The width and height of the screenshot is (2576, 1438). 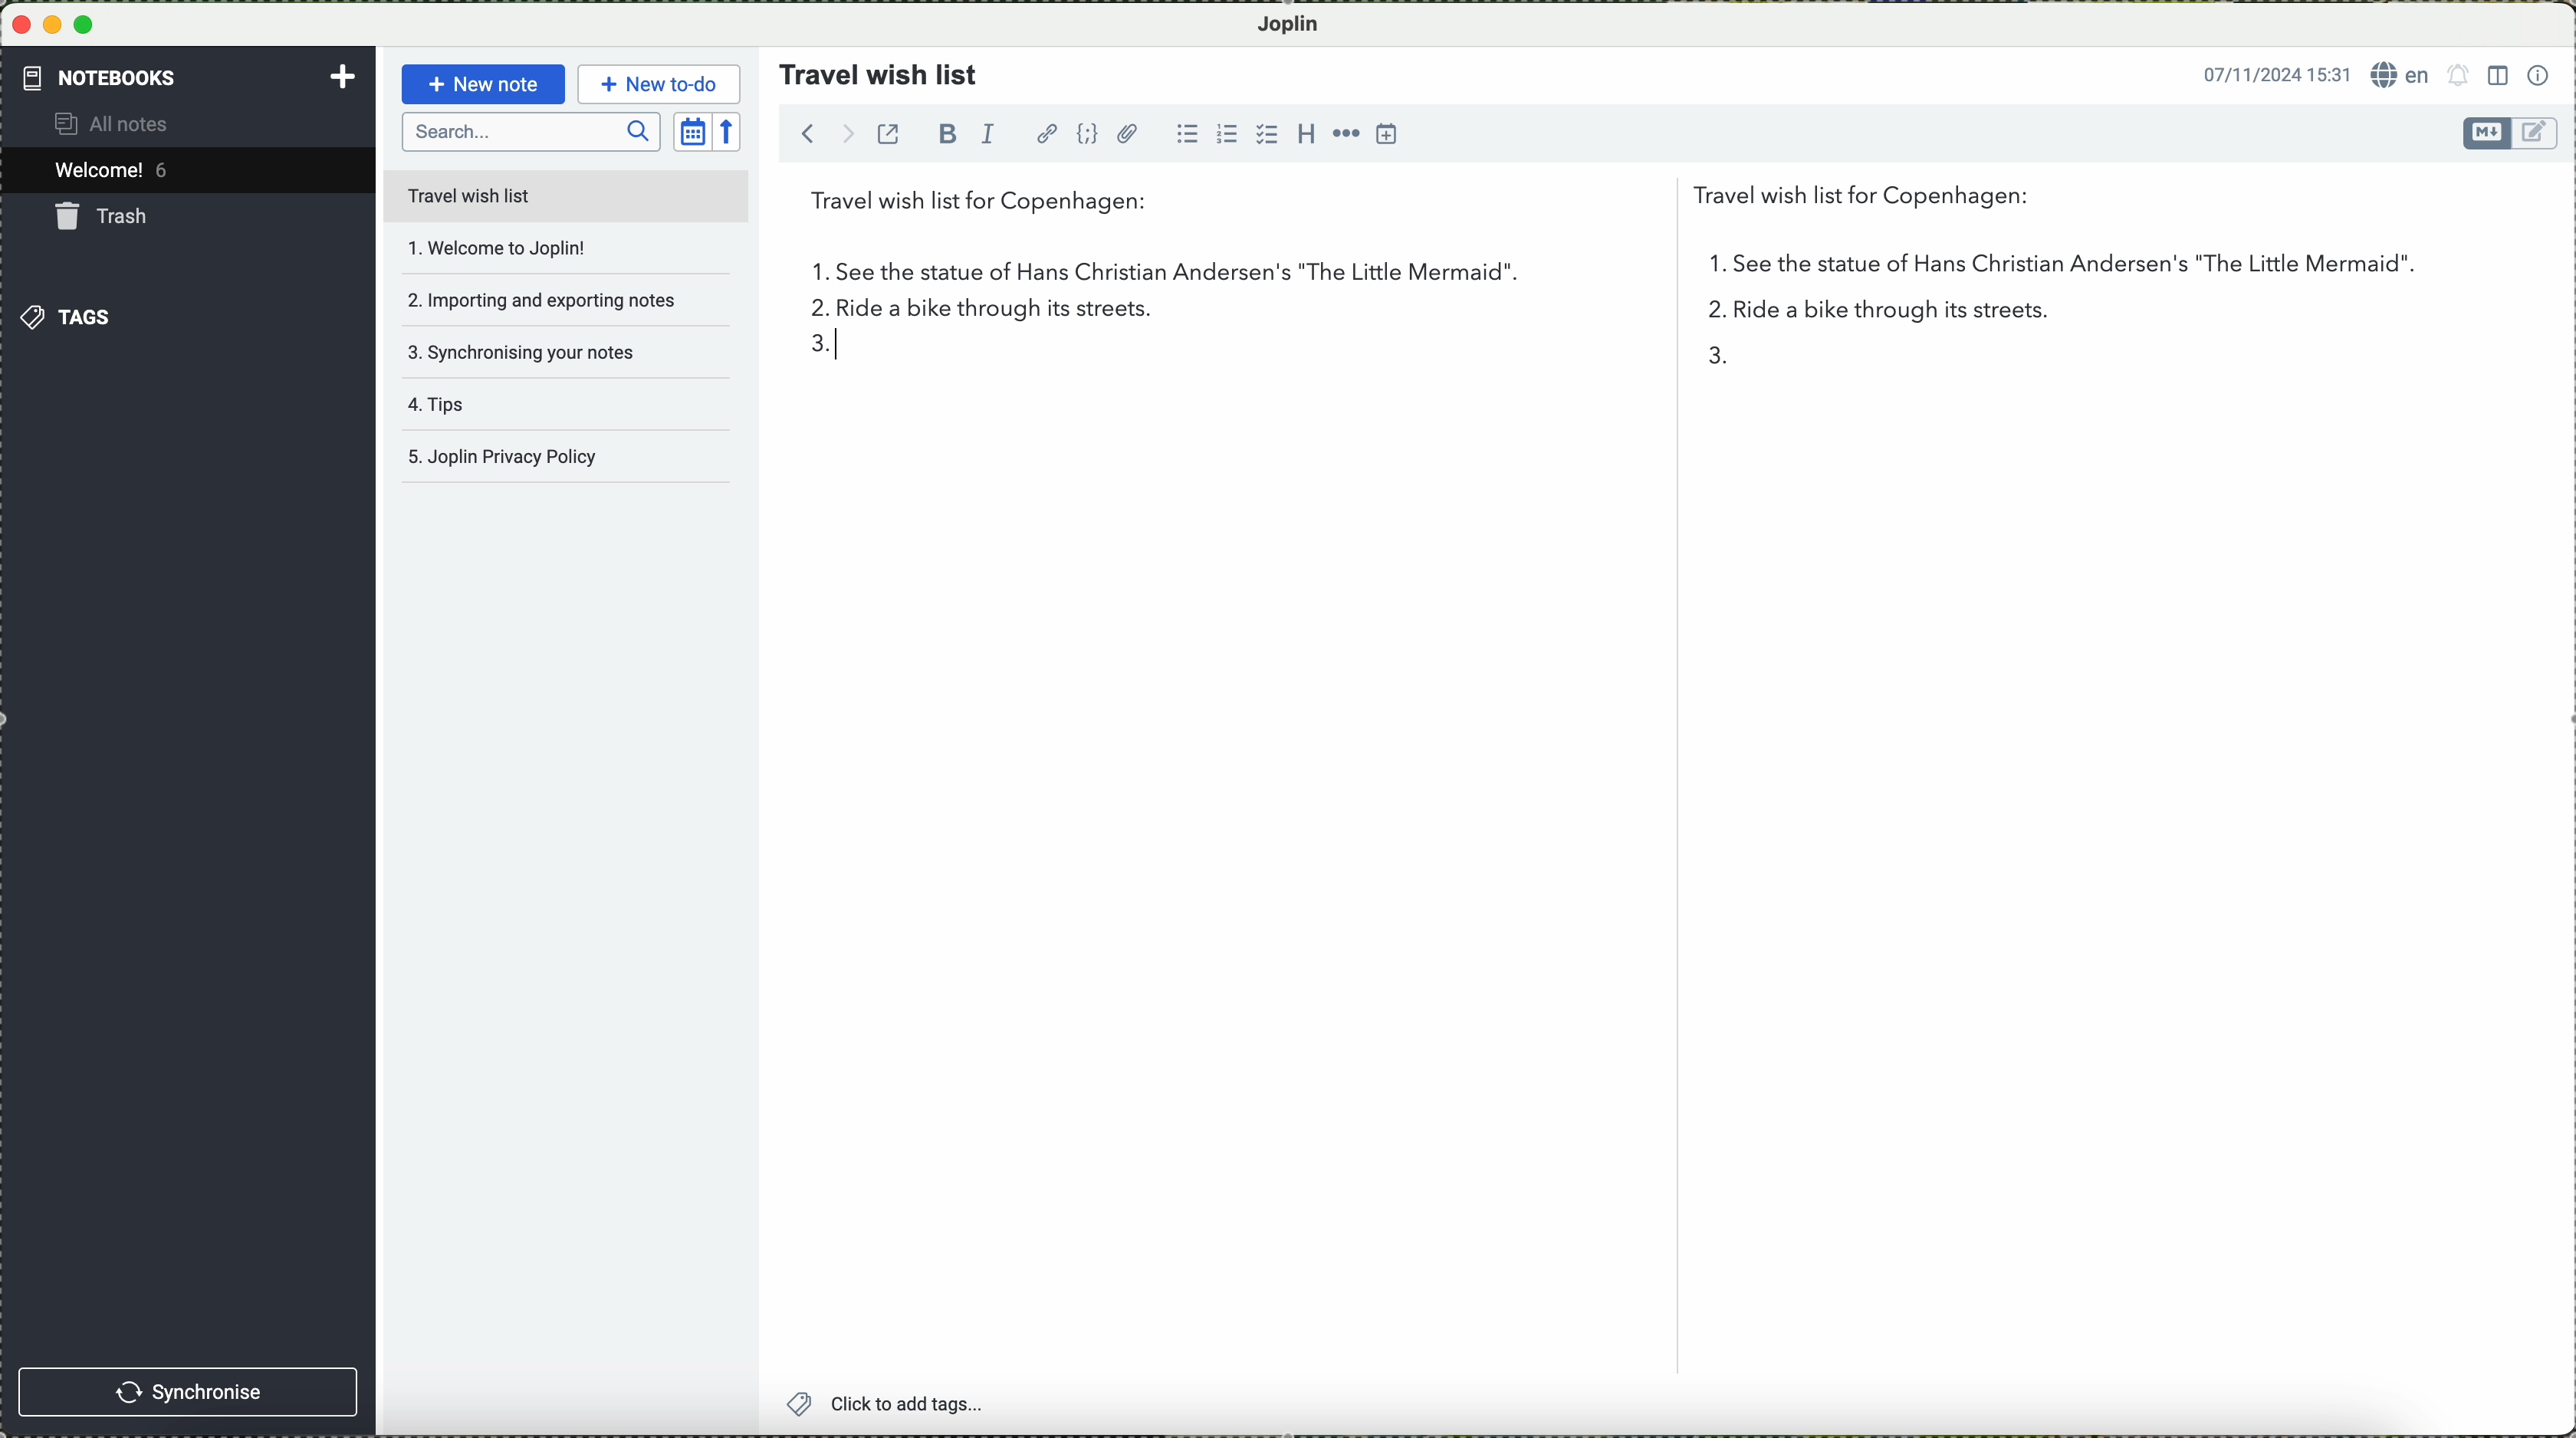 I want to click on all notes, so click(x=129, y=125).